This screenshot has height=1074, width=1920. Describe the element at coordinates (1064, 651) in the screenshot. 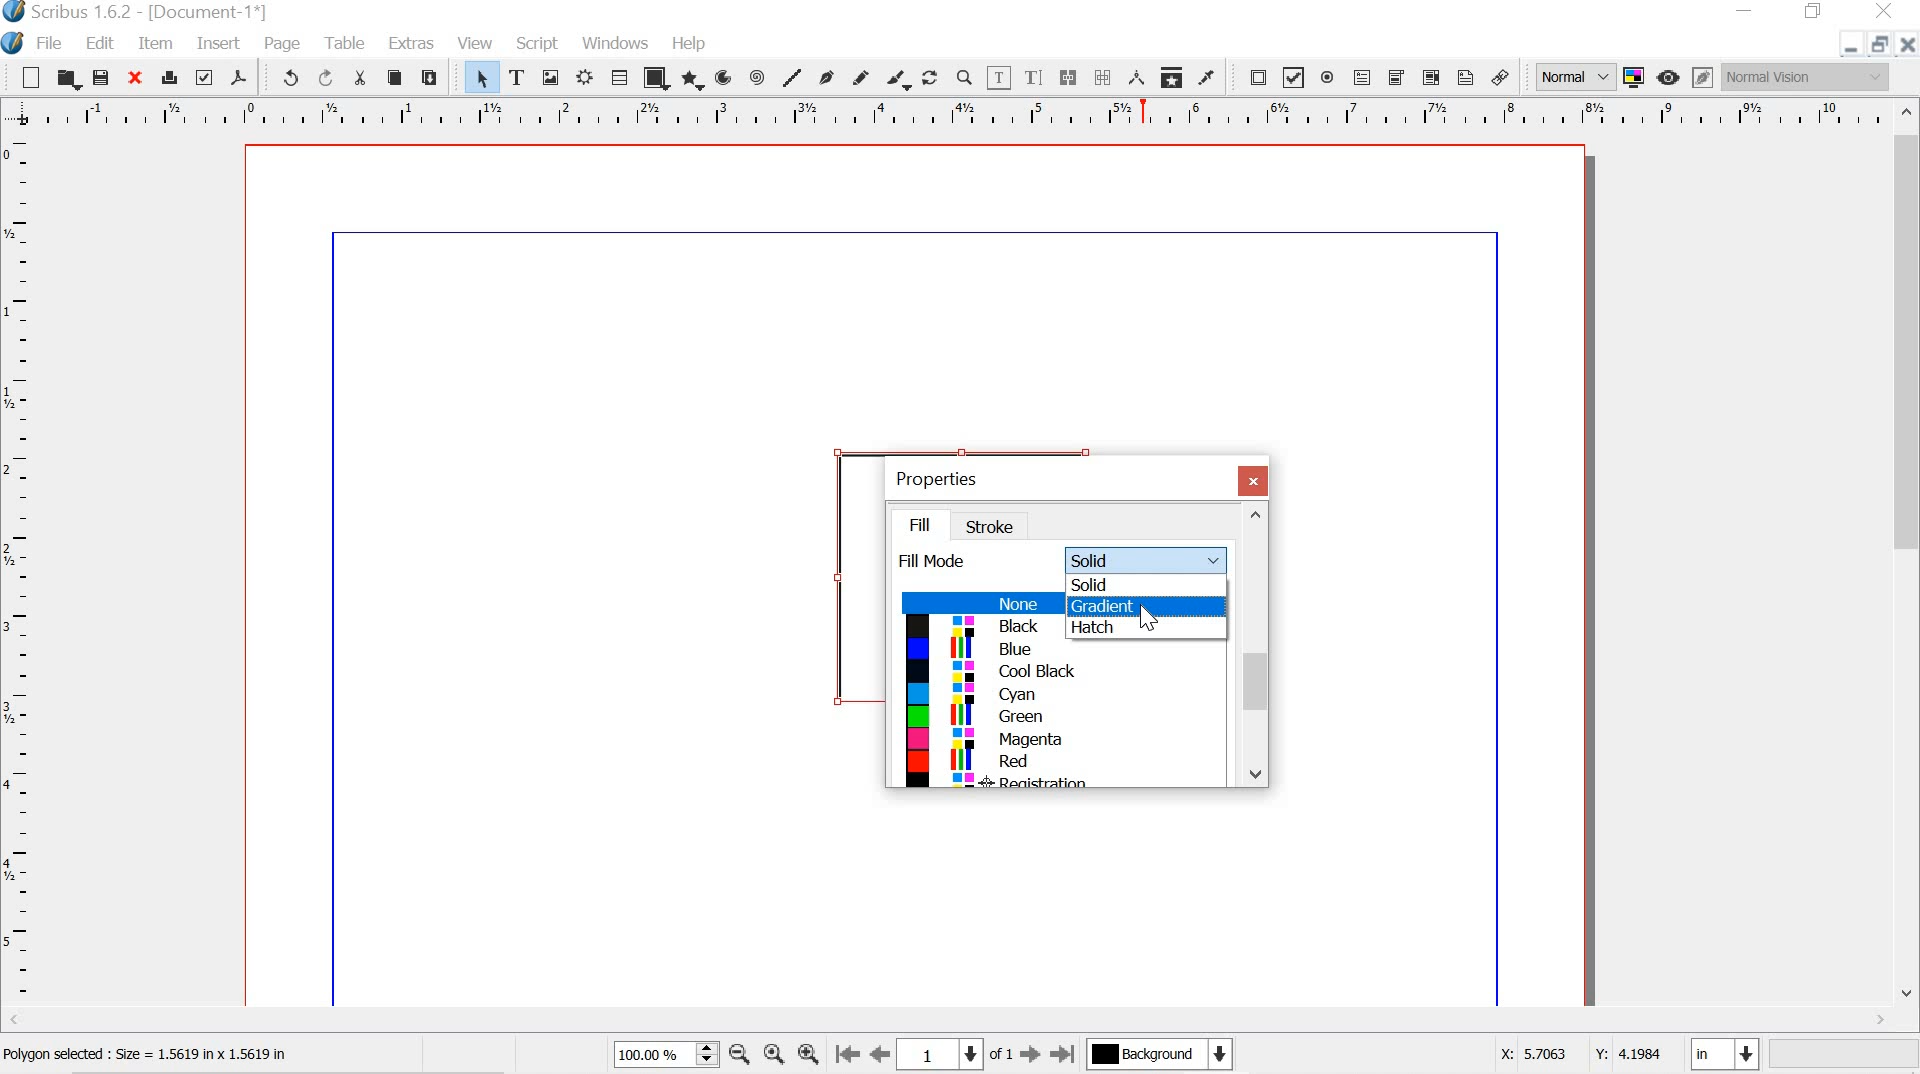

I see `blue` at that location.